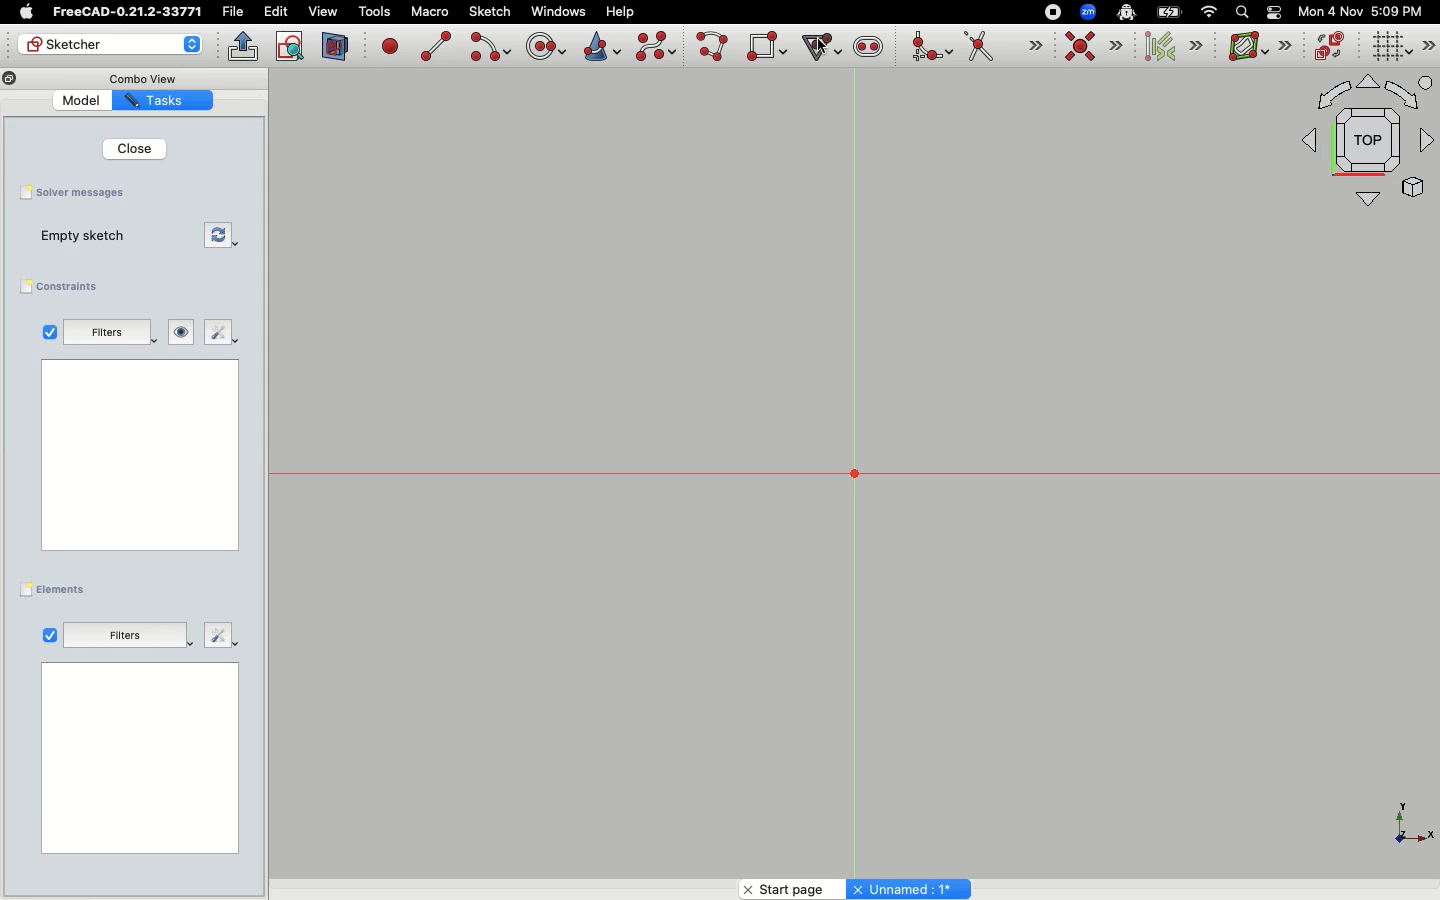  I want to click on Create b-spline, so click(656, 46).